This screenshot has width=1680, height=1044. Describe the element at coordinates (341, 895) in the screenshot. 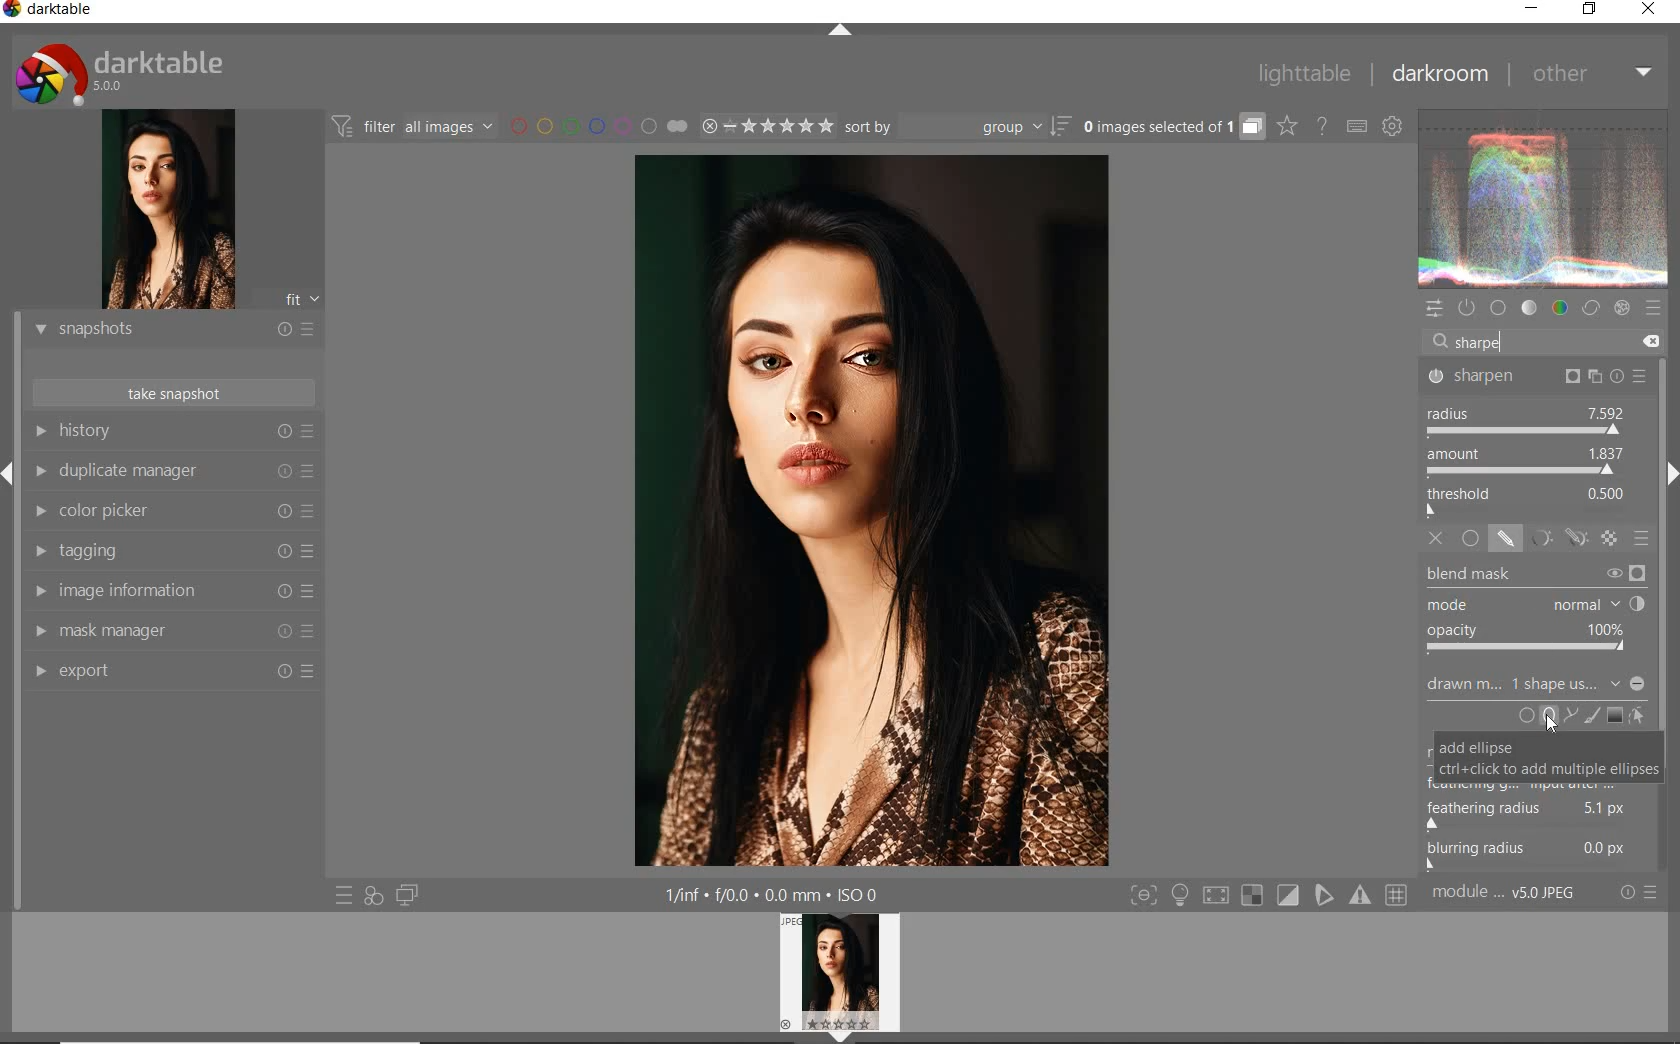

I see `quick access to presets` at that location.